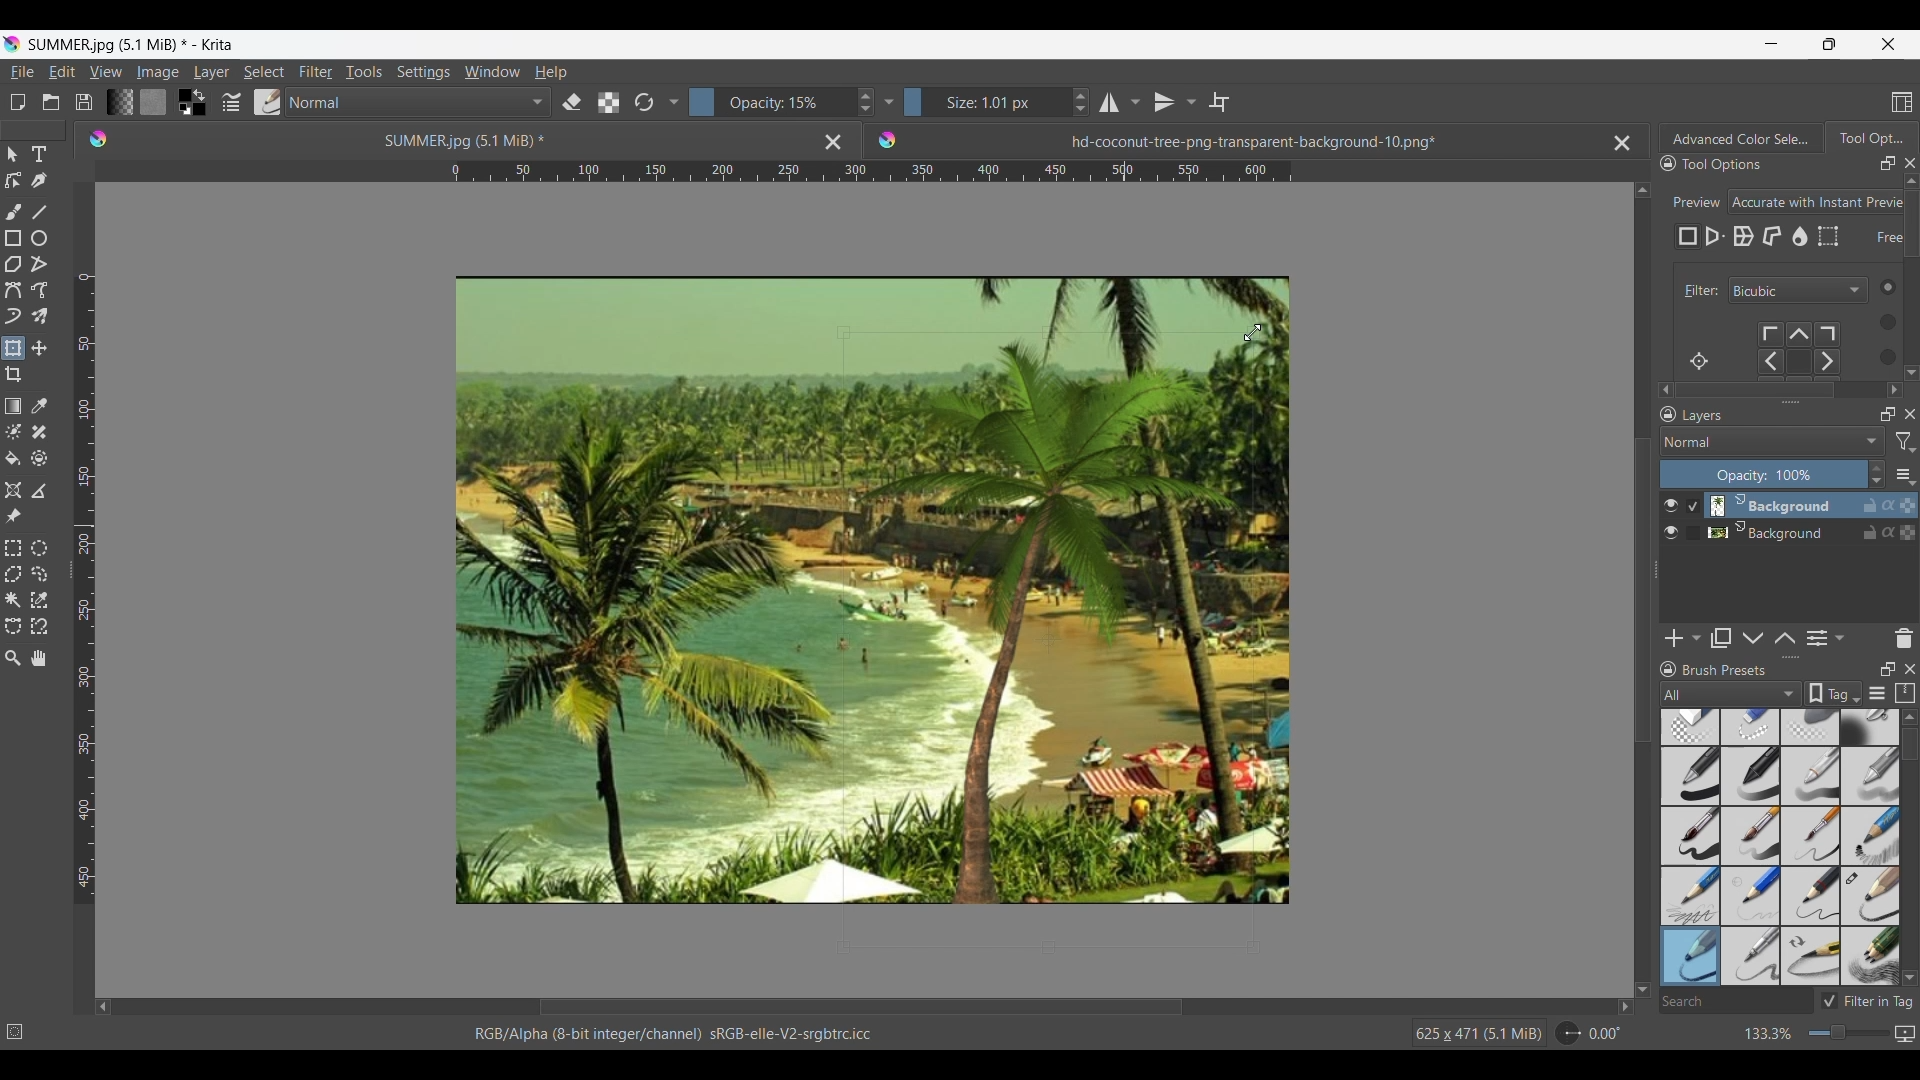  Describe the element at coordinates (1905, 637) in the screenshot. I see `Delete layer/mask` at that location.